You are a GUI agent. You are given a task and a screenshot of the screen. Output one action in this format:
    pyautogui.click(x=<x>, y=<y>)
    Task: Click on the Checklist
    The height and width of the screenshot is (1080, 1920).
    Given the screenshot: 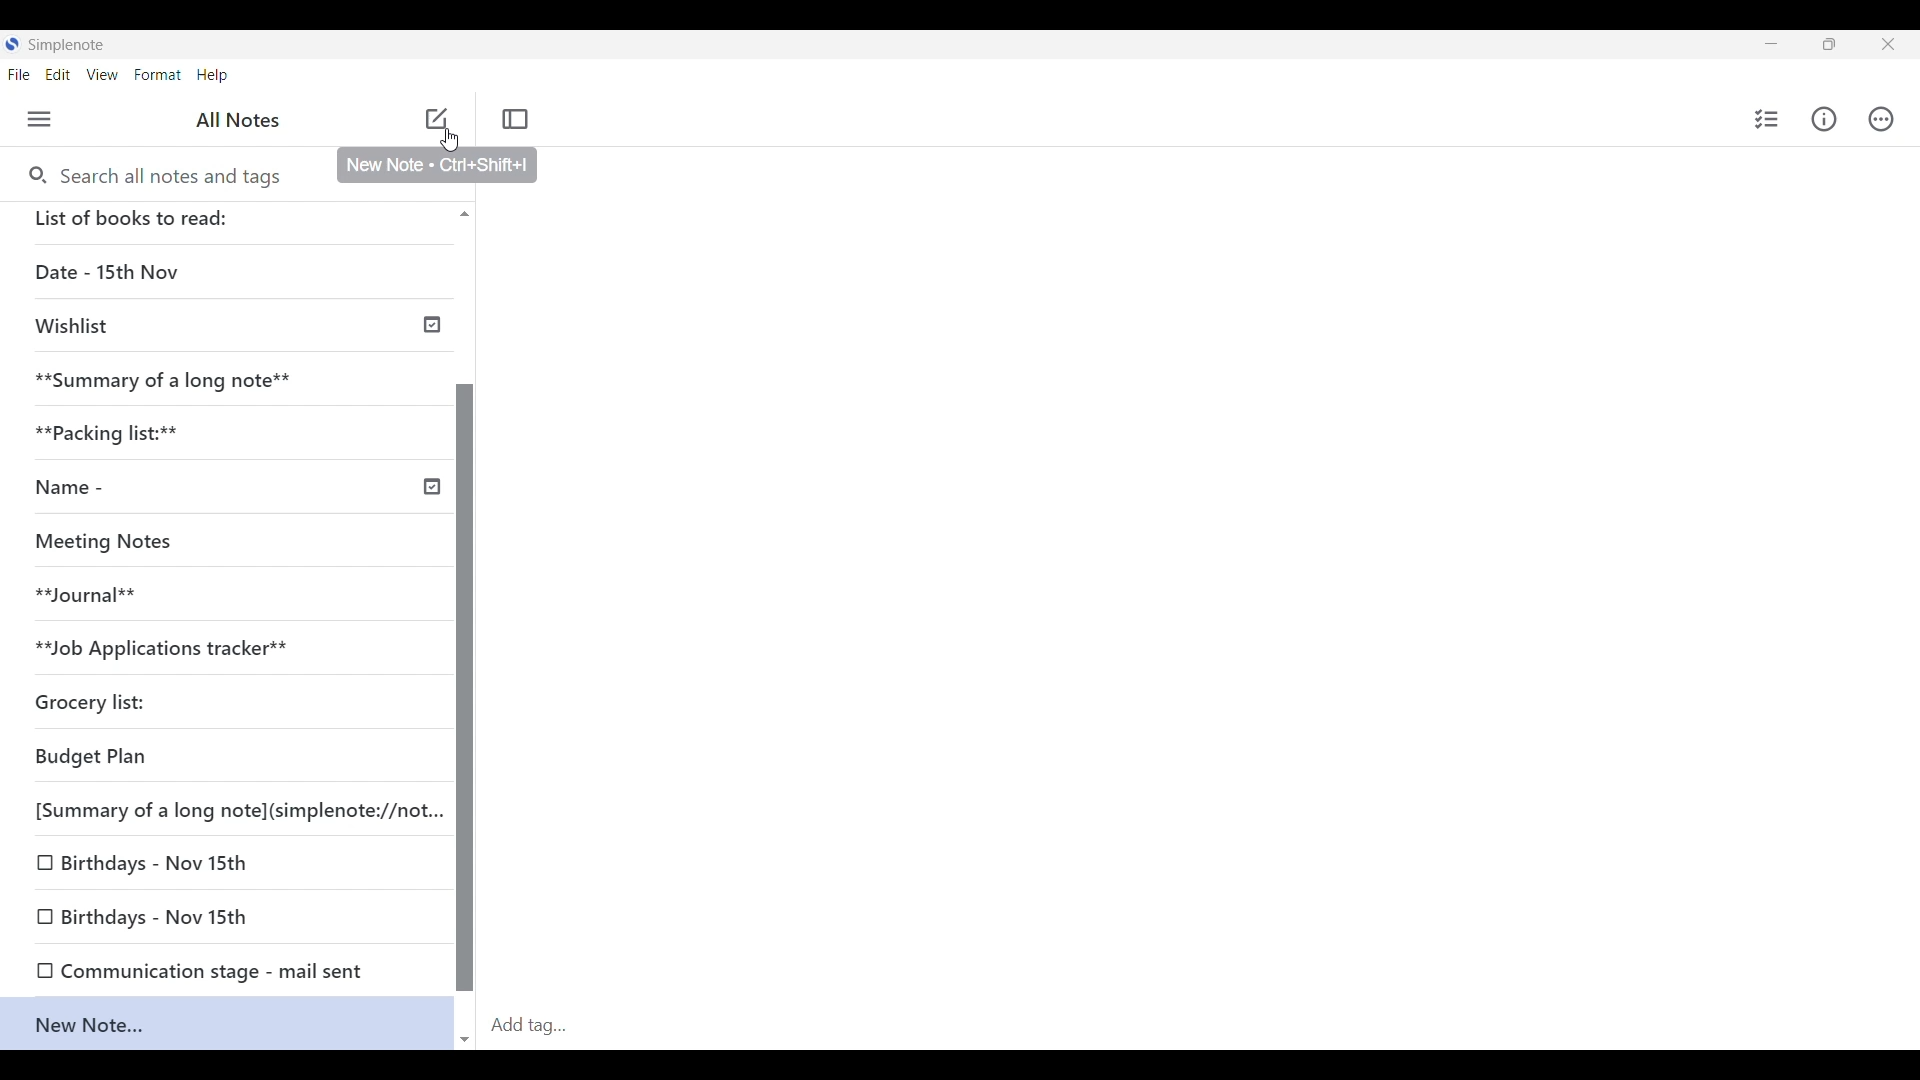 What is the action you would take?
    pyautogui.click(x=1763, y=119)
    